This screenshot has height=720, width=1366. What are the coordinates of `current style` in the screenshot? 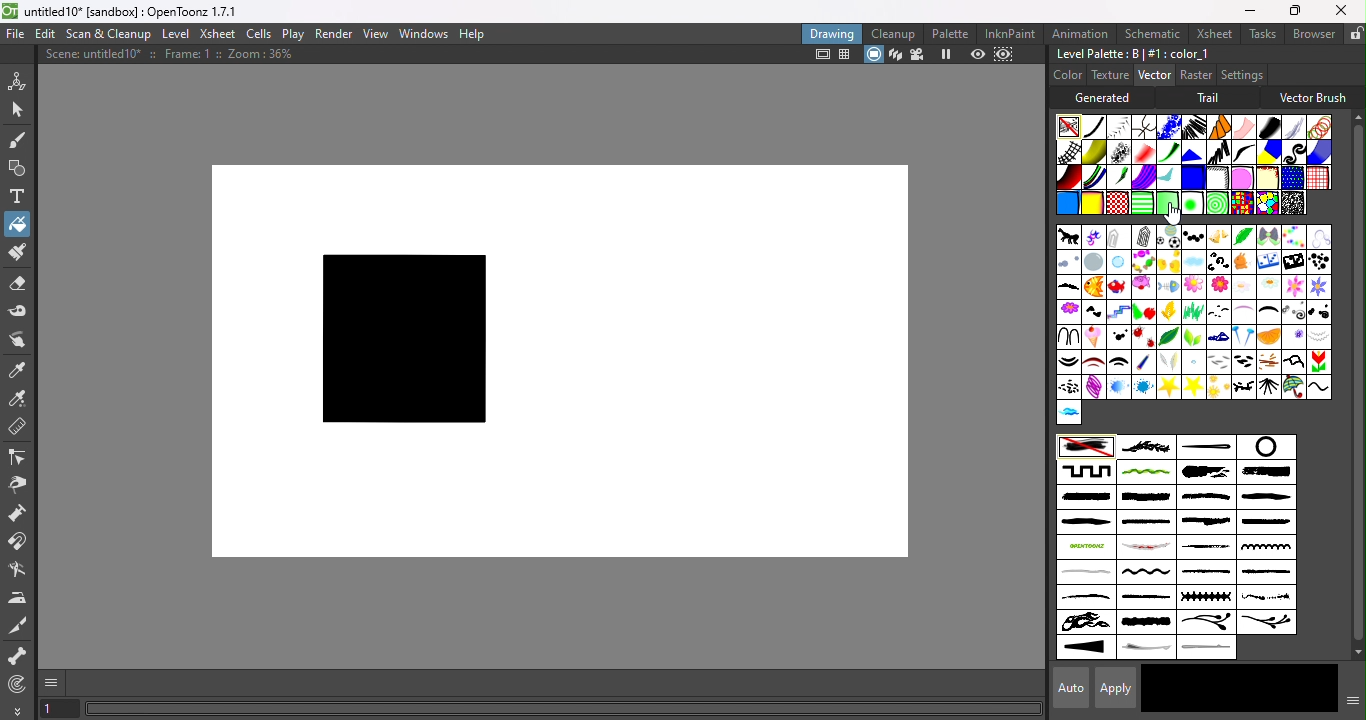 It's located at (1188, 690).